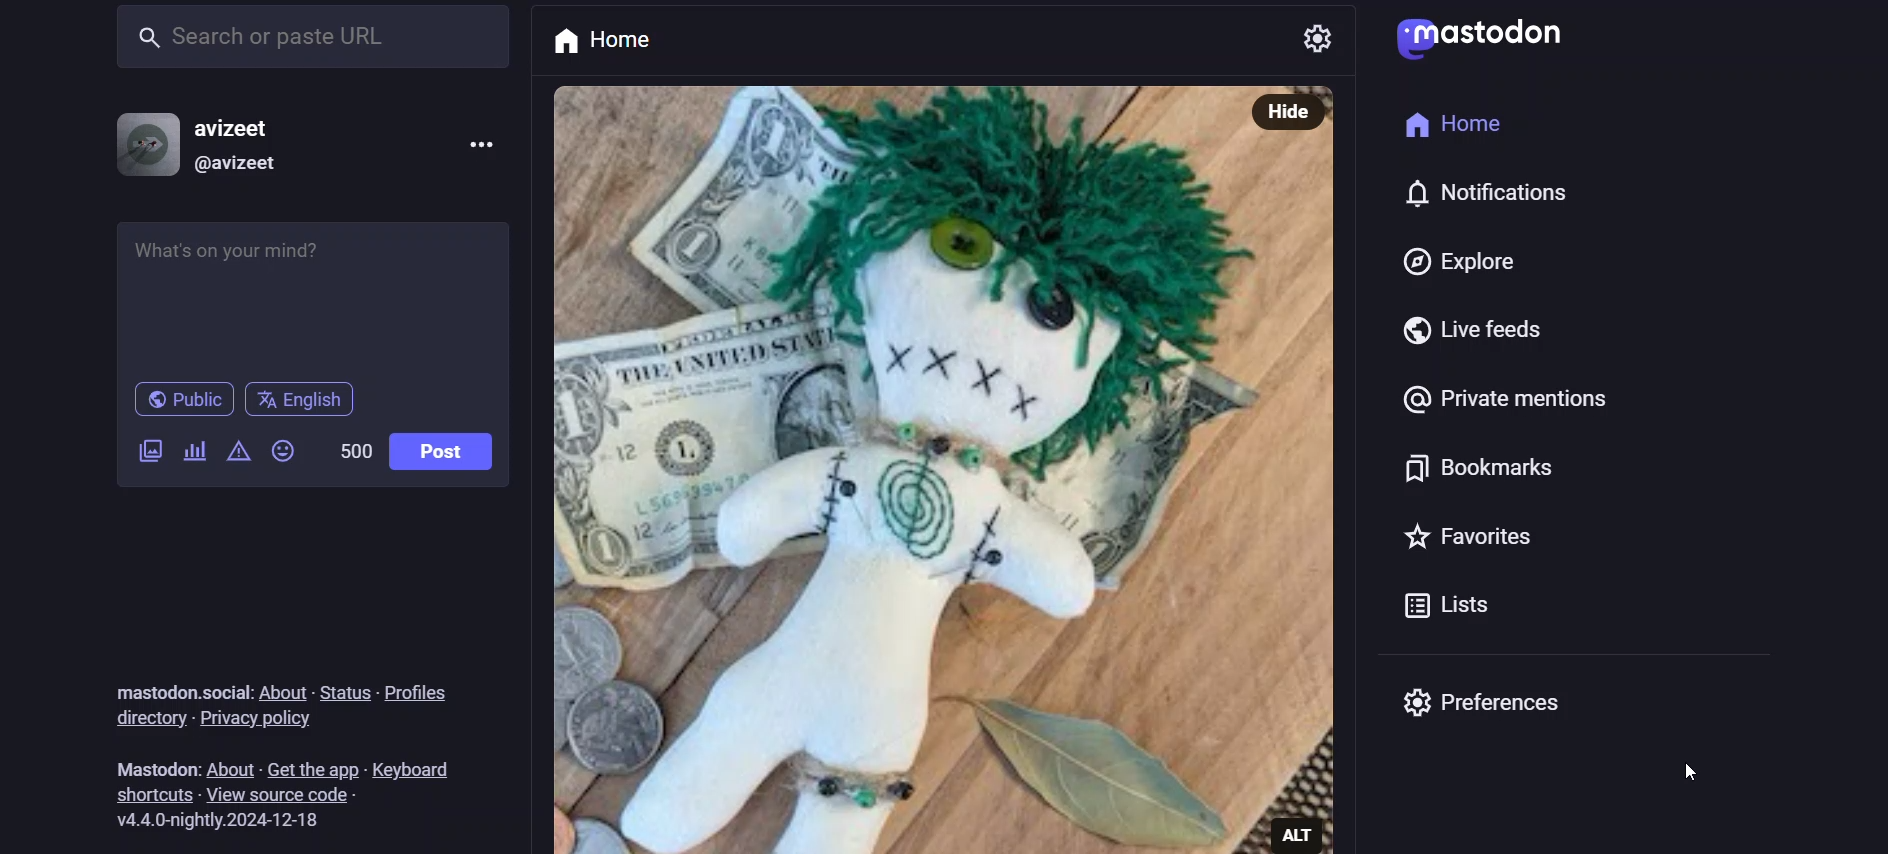  Describe the element at coordinates (354, 447) in the screenshot. I see `500` at that location.